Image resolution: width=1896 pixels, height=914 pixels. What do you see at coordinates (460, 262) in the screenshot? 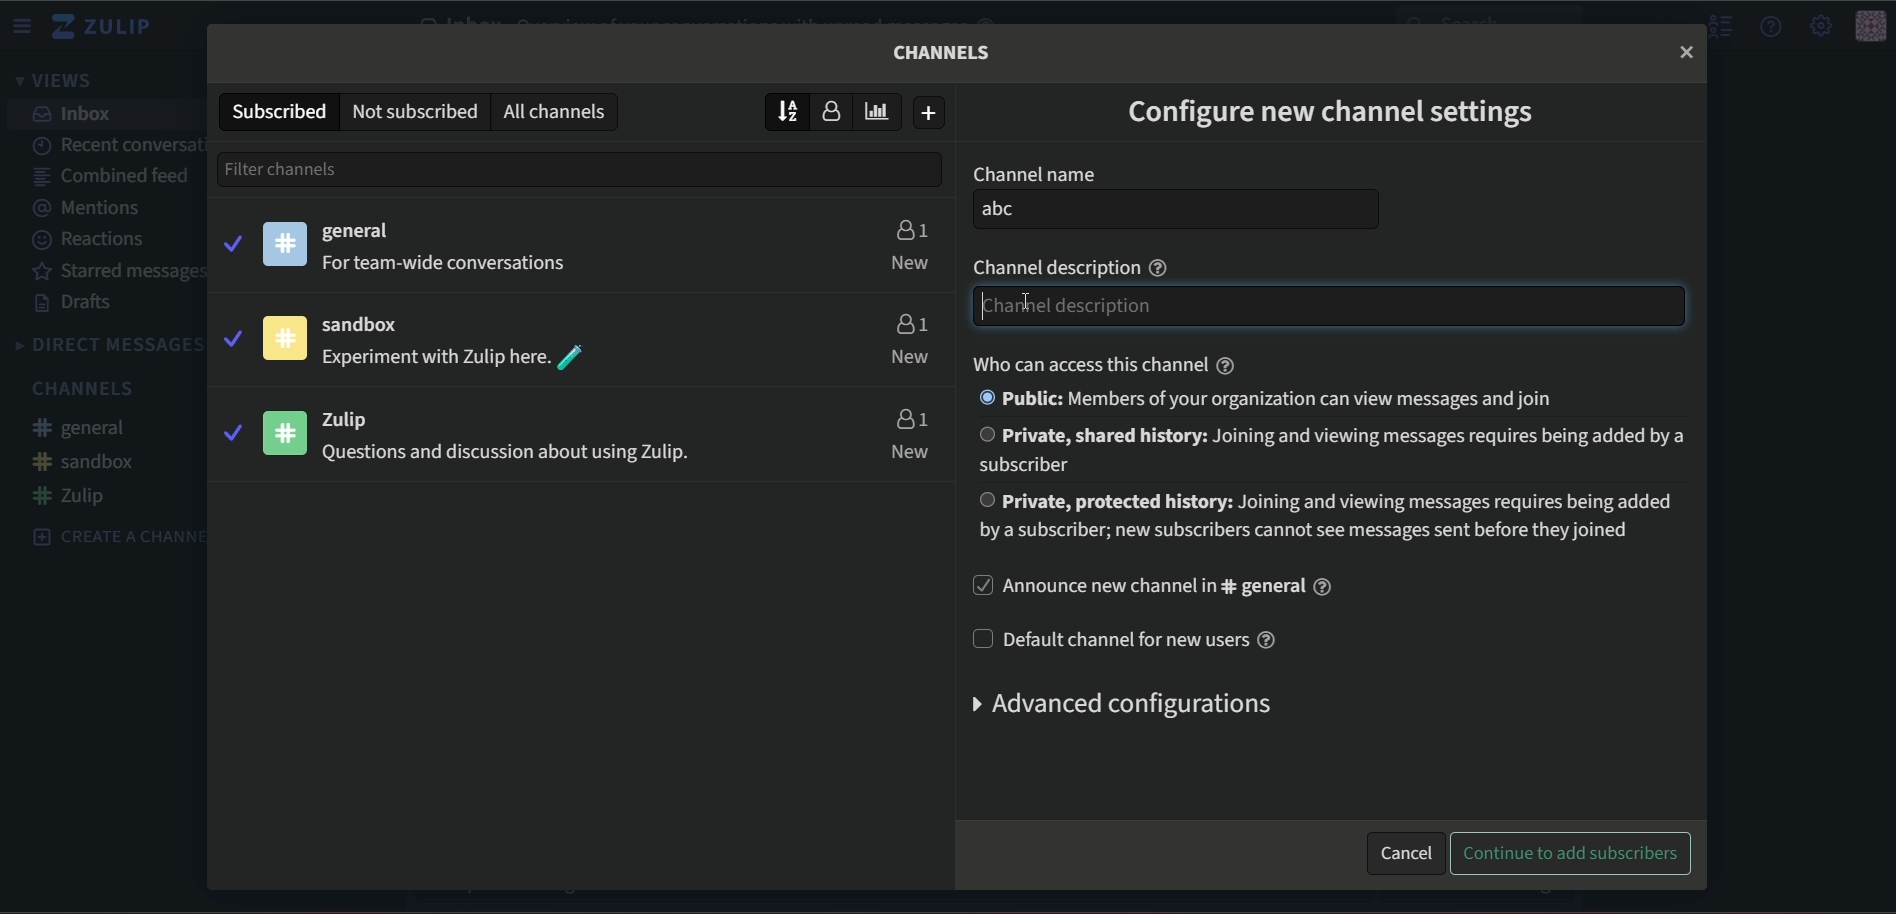
I see `For team-wide conversations` at bounding box center [460, 262].